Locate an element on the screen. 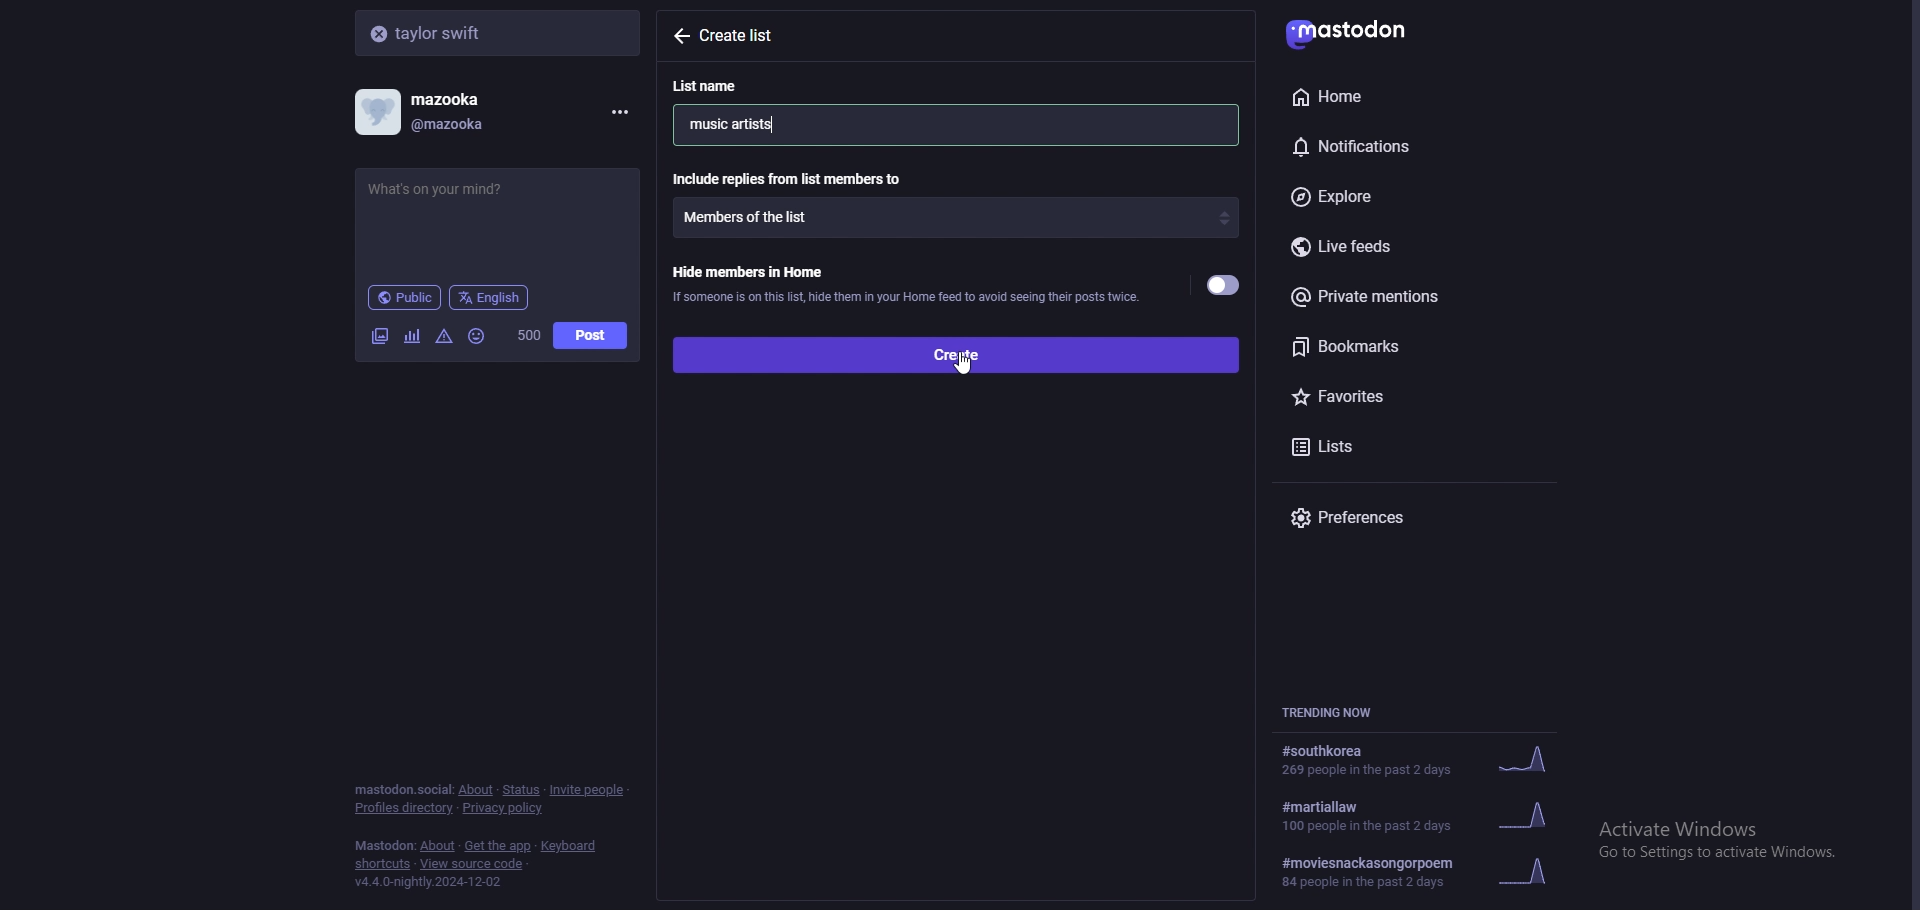  create list is located at coordinates (750, 36).